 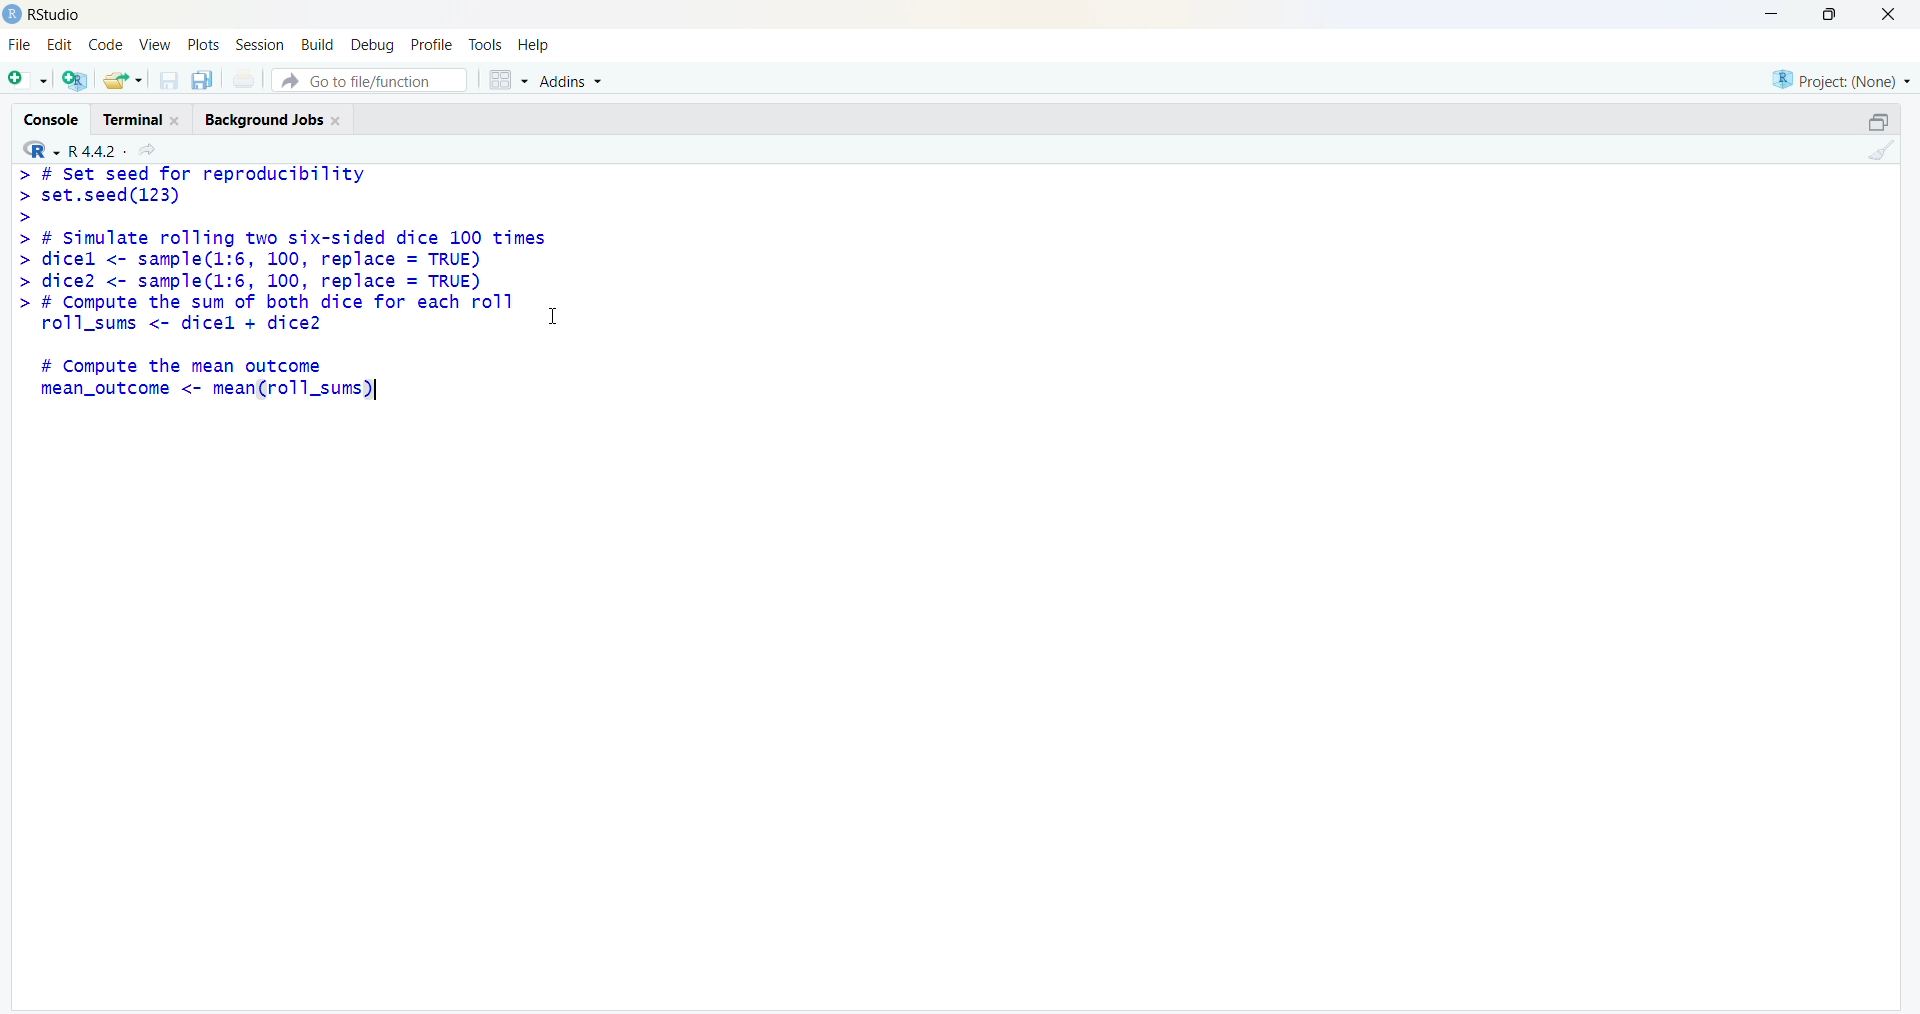 I want to click on RStudio, so click(x=59, y=16).